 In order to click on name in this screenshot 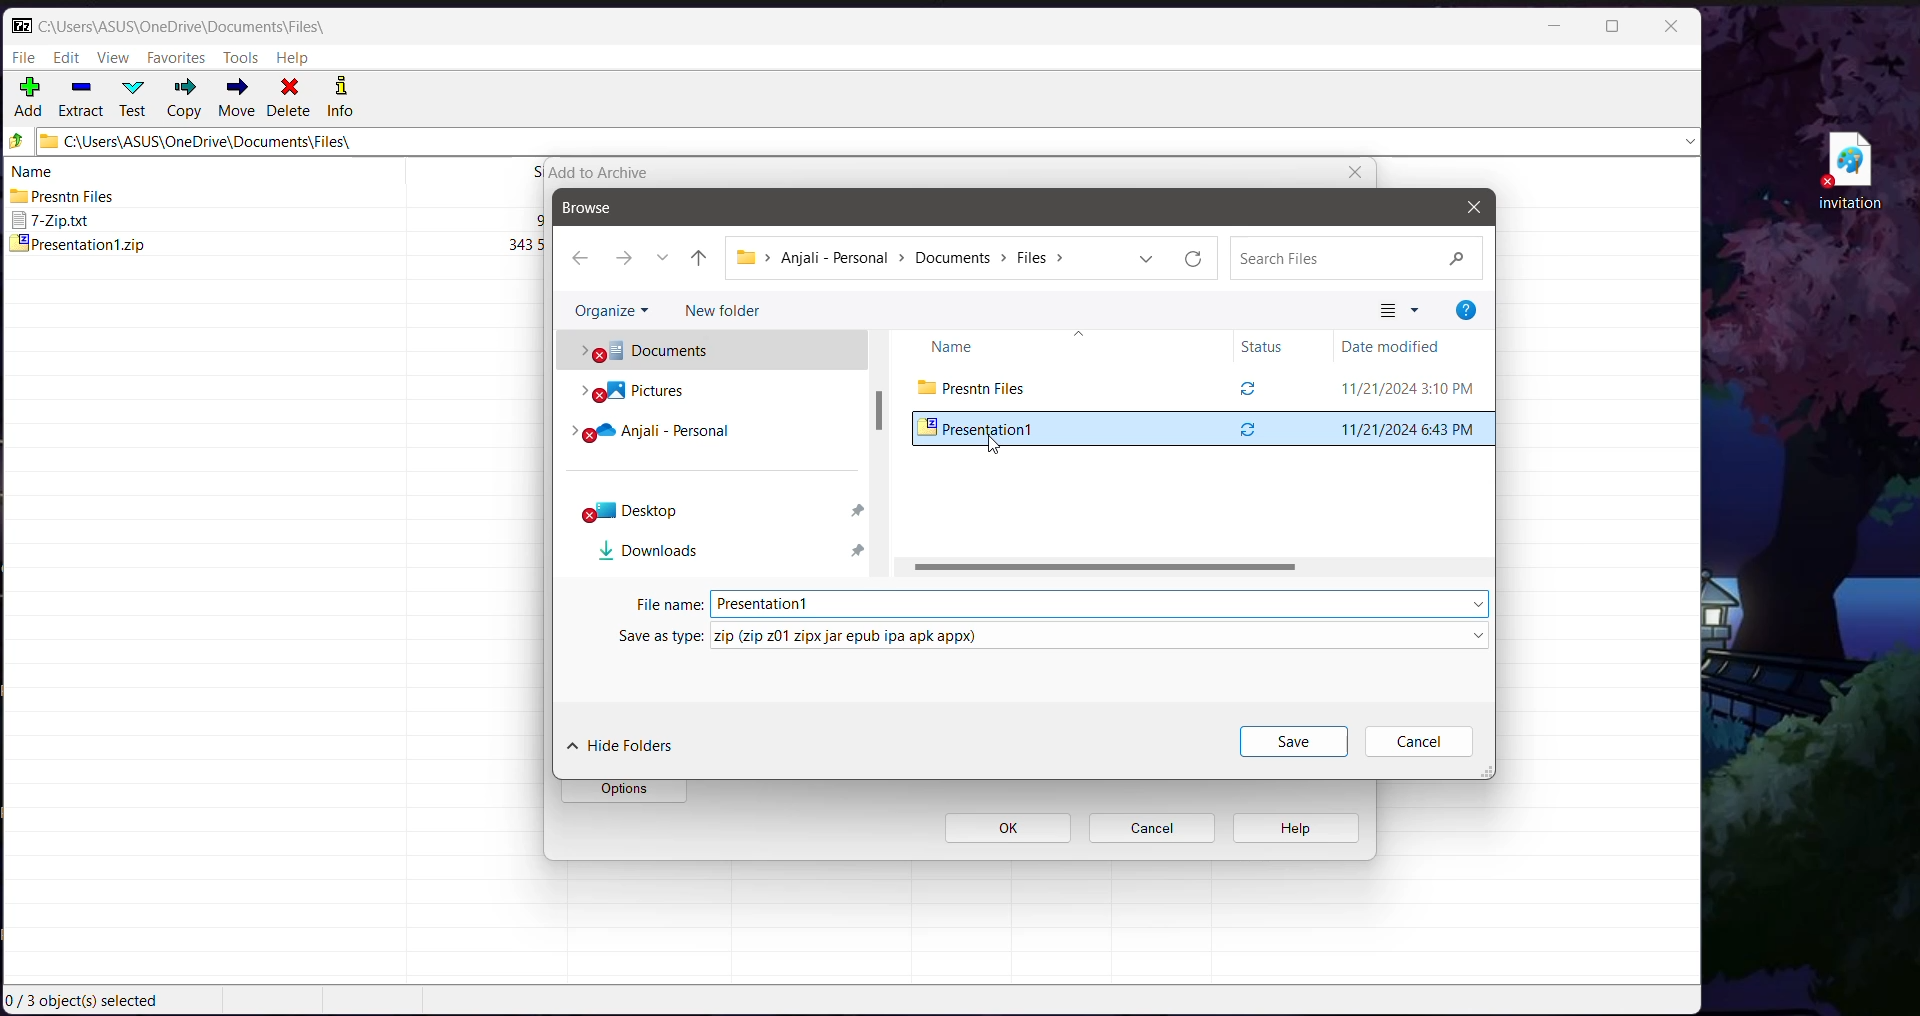, I will do `click(33, 170)`.